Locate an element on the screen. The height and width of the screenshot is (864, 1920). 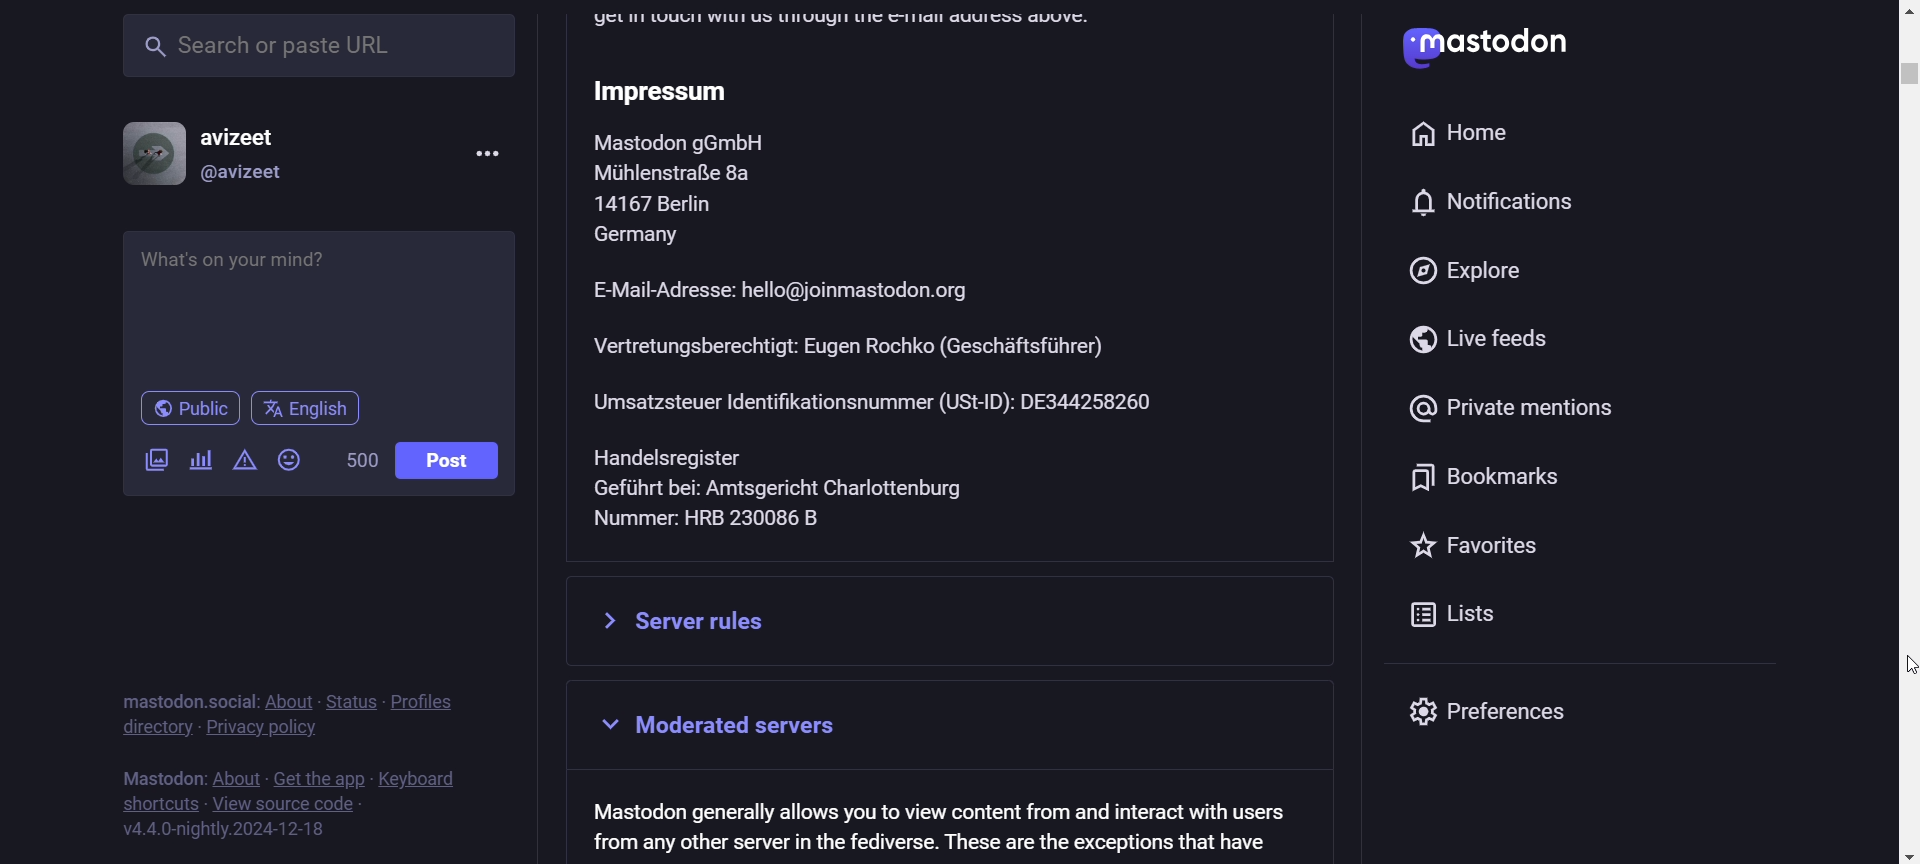
menu is located at coordinates (484, 152).